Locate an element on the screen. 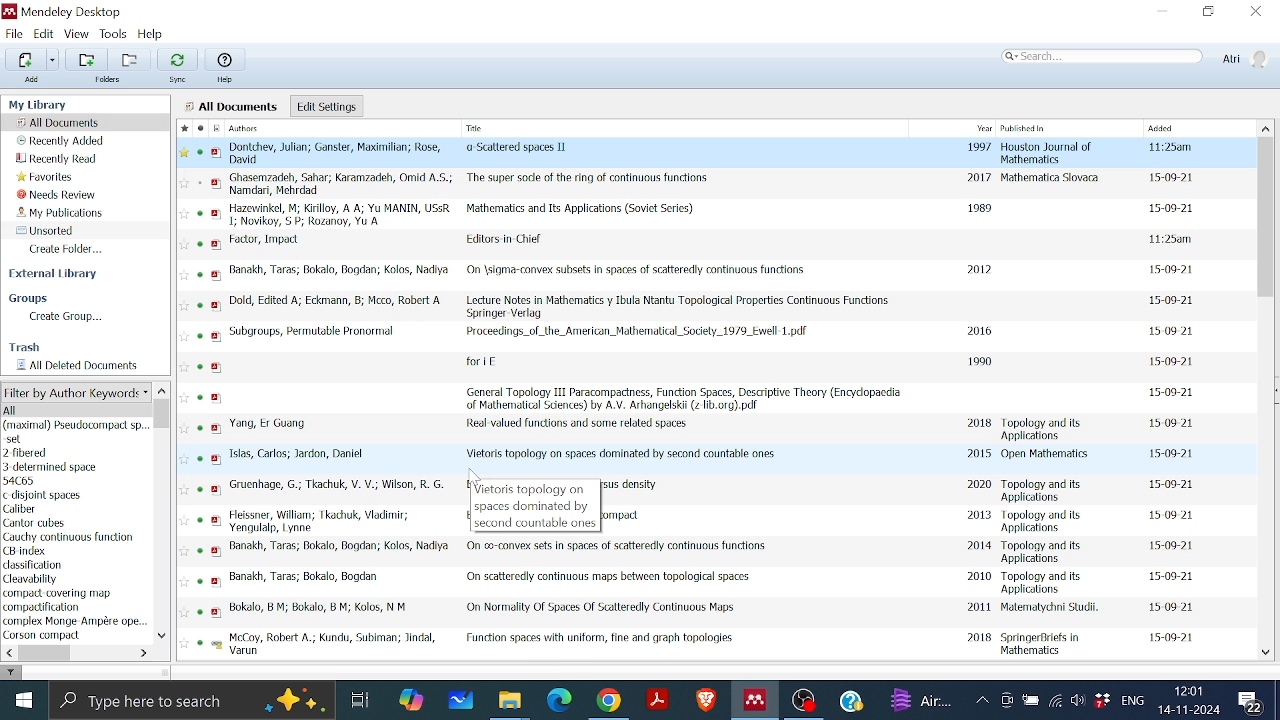 This screenshot has width=1280, height=720. Title is located at coordinates (482, 362).